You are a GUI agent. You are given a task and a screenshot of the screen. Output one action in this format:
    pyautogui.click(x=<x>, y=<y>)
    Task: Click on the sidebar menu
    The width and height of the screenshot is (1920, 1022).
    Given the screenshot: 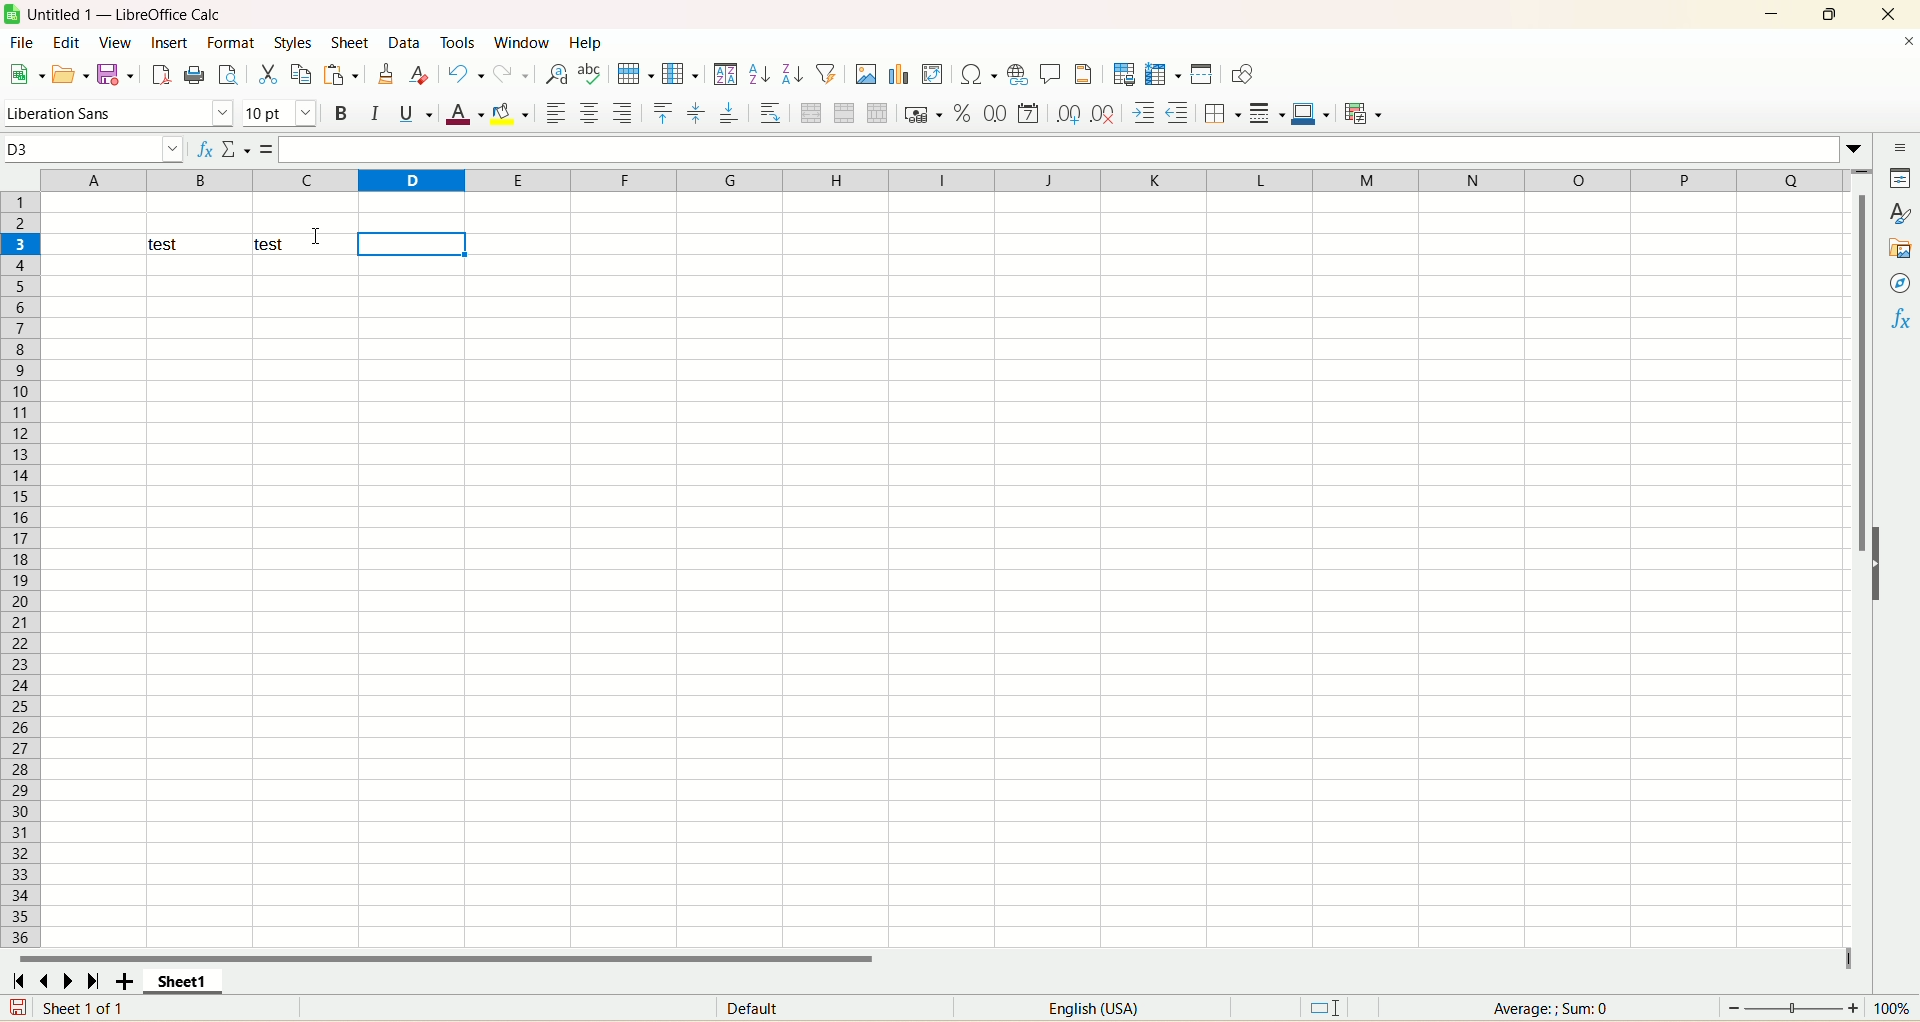 What is the action you would take?
    pyautogui.click(x=1898, y=147)
    